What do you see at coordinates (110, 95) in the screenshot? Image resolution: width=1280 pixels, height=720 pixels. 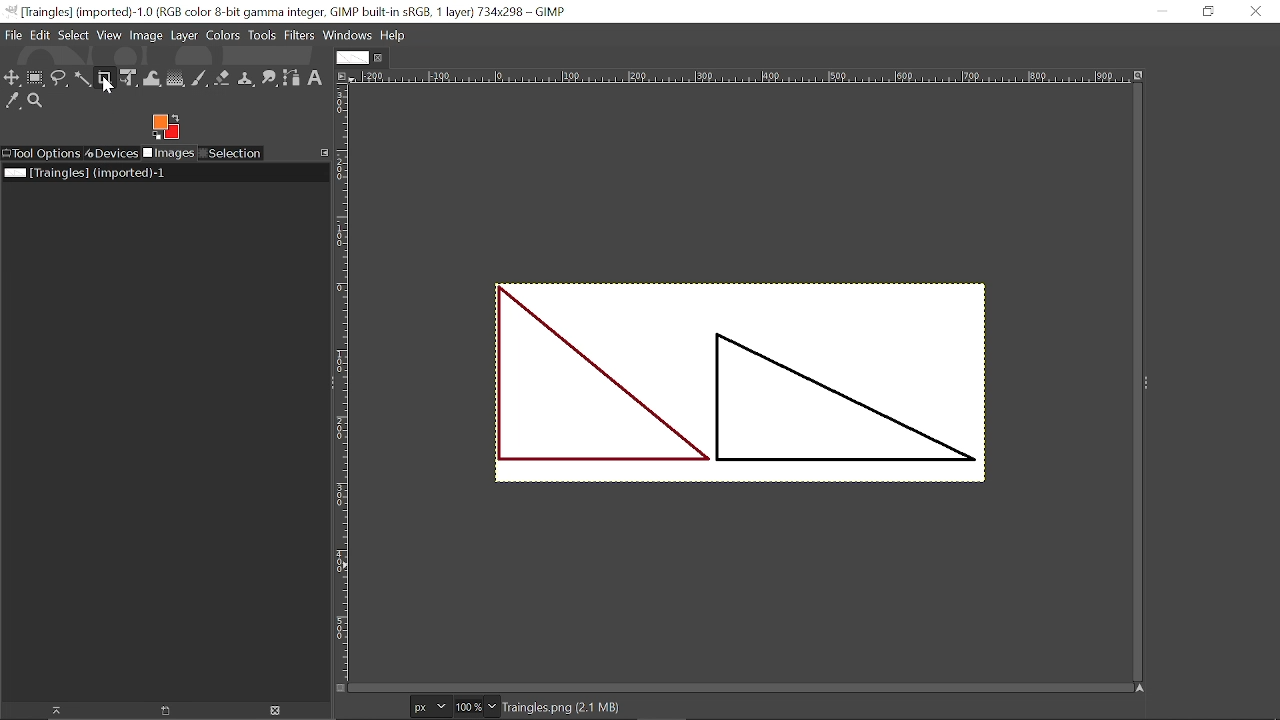 I see `cursor` at bounding box center [110, 95].